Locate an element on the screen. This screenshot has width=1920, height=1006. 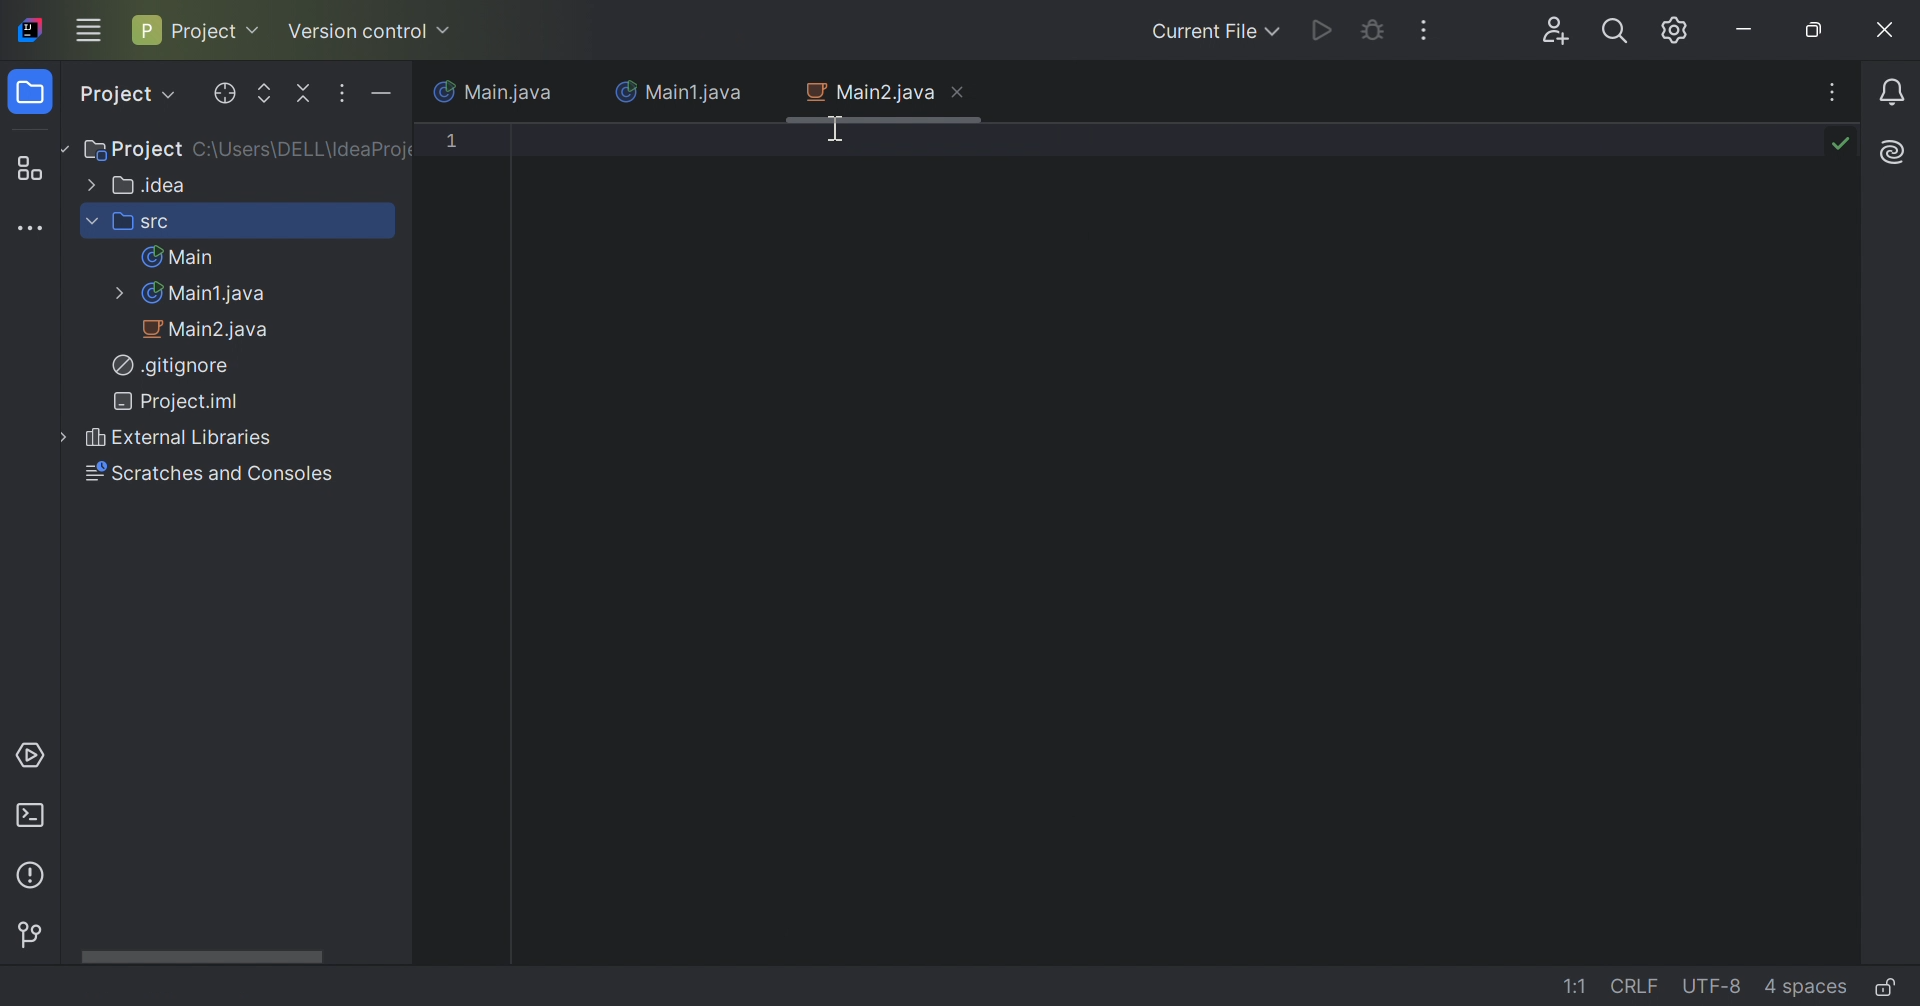
Options is located at coordinates (343, 94).